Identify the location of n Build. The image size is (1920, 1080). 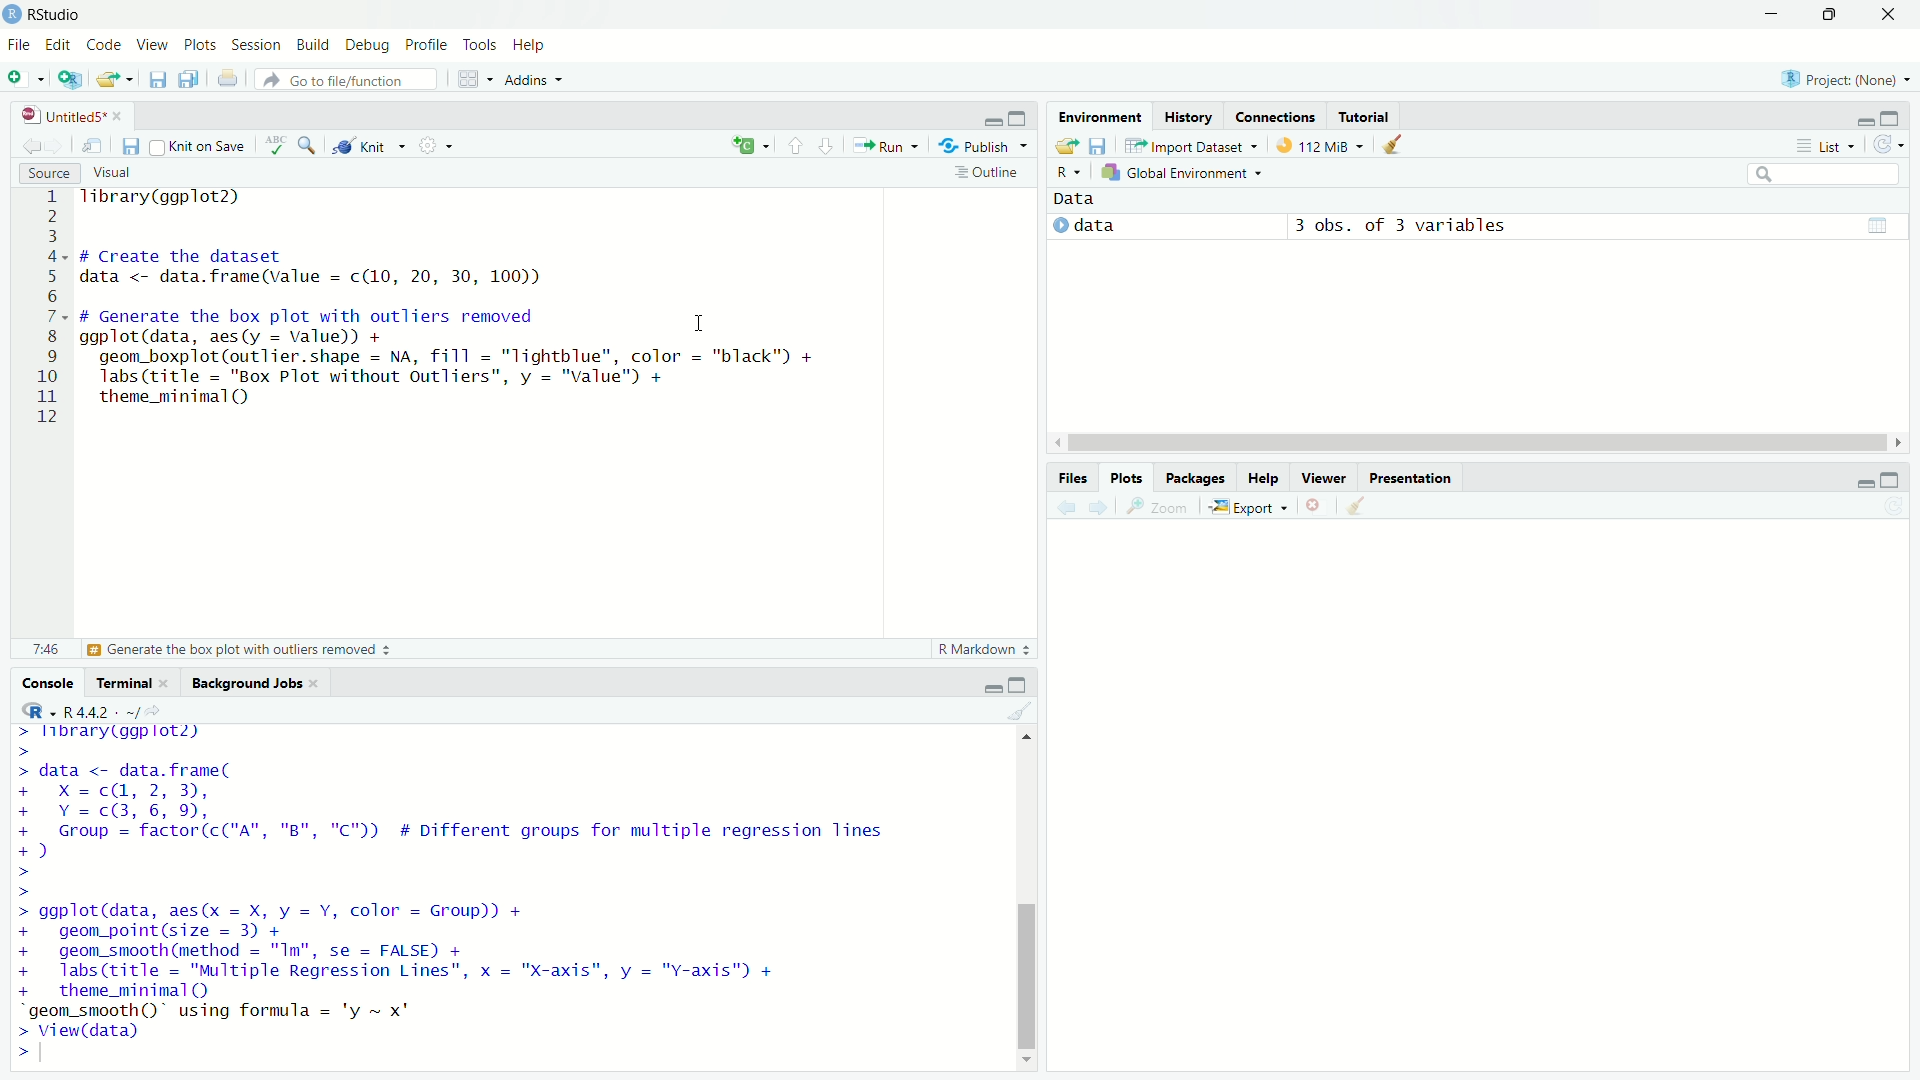
(312, 46).